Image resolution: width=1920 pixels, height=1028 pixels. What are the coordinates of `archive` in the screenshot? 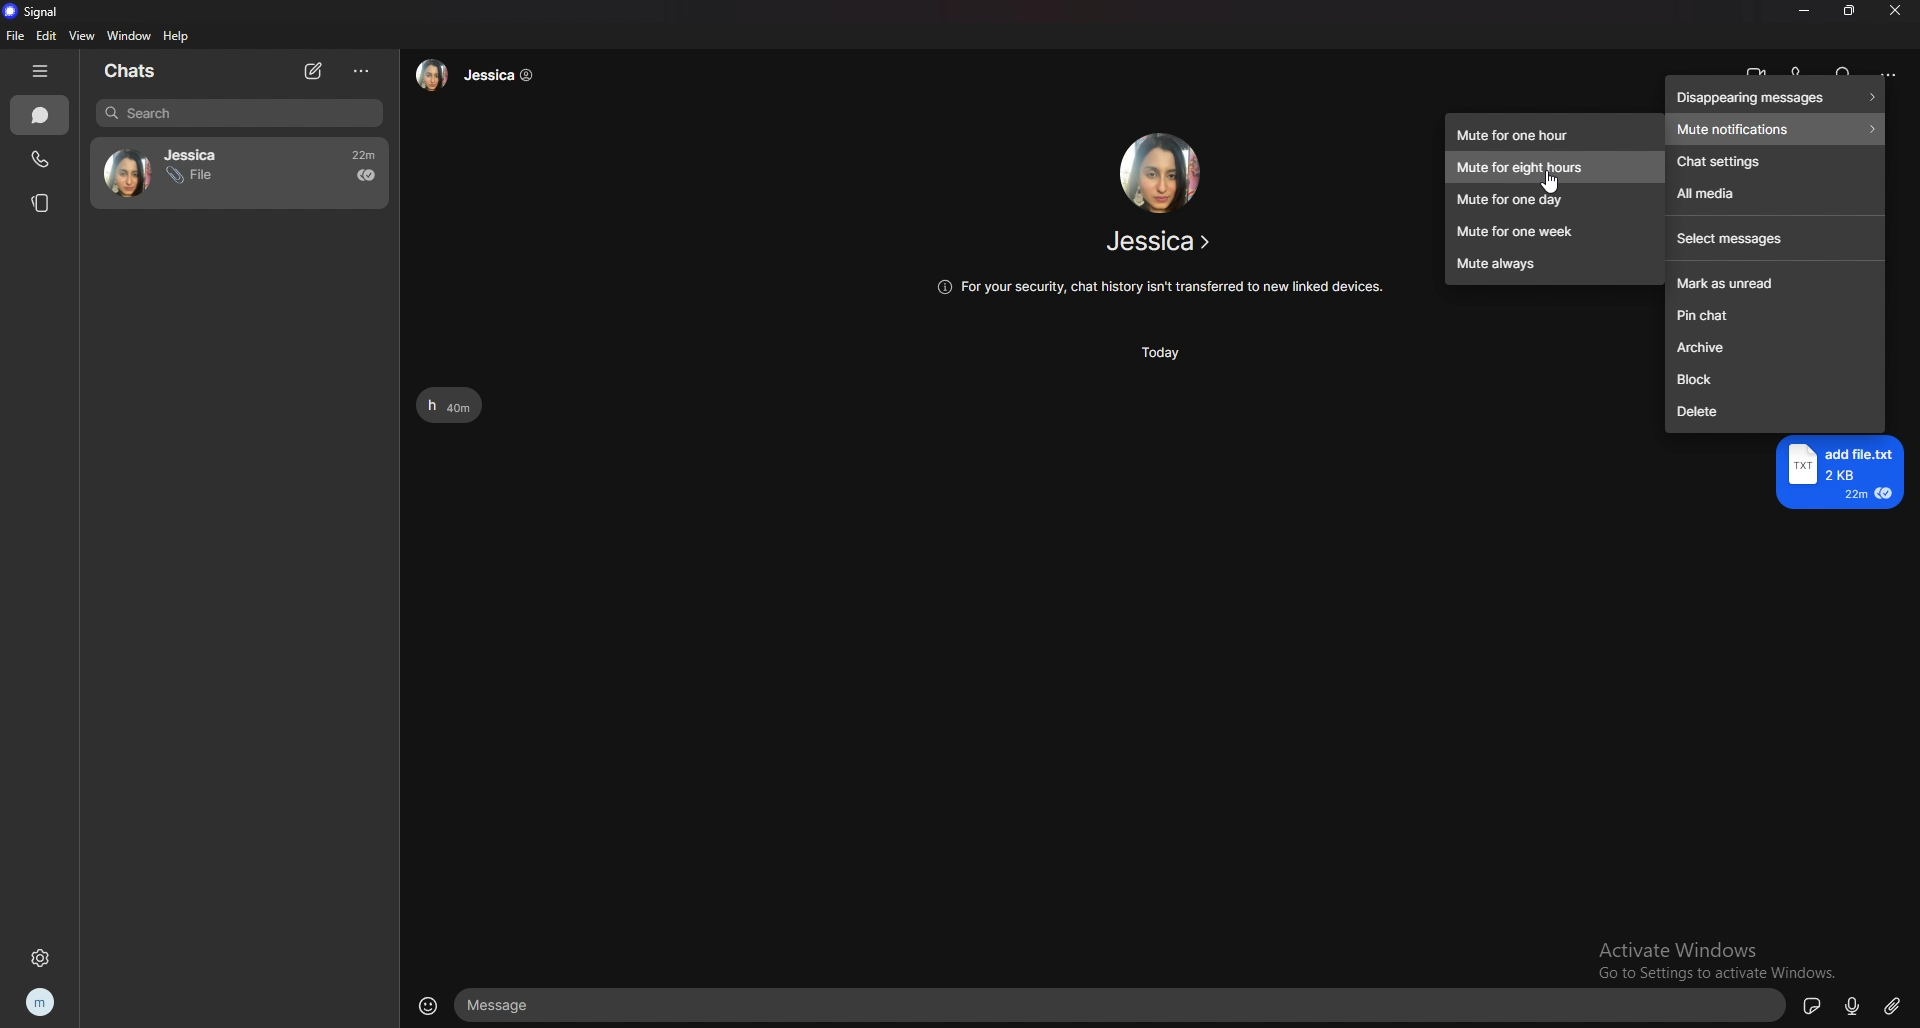 It's located at (1775, 349).